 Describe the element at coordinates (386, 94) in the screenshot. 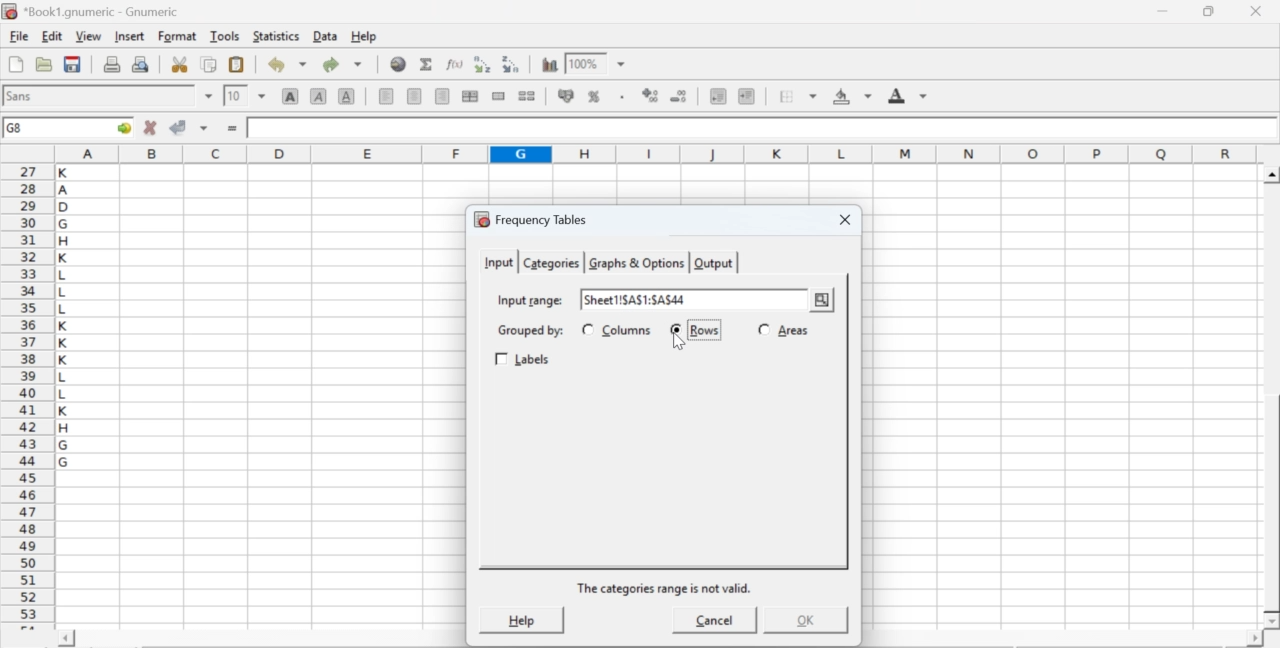

I see `align left` at that location.